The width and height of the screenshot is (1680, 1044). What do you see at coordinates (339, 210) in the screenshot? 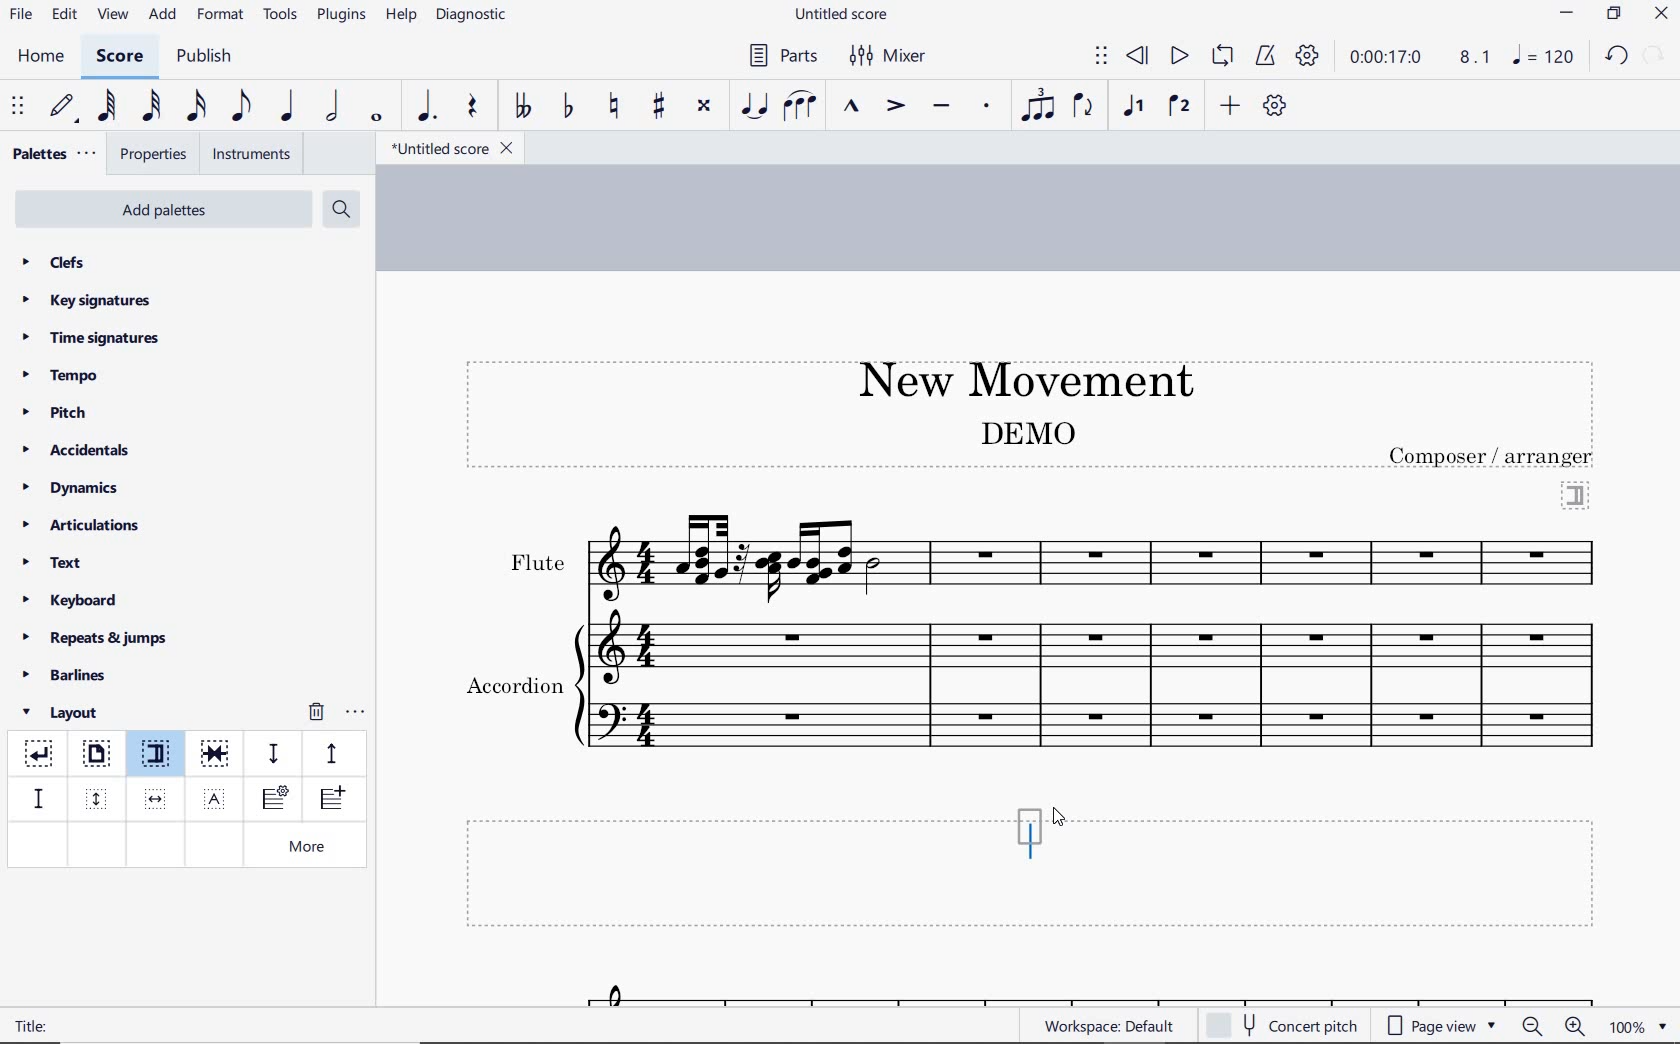
I see `search palettes` at bounding box center [339, 210].